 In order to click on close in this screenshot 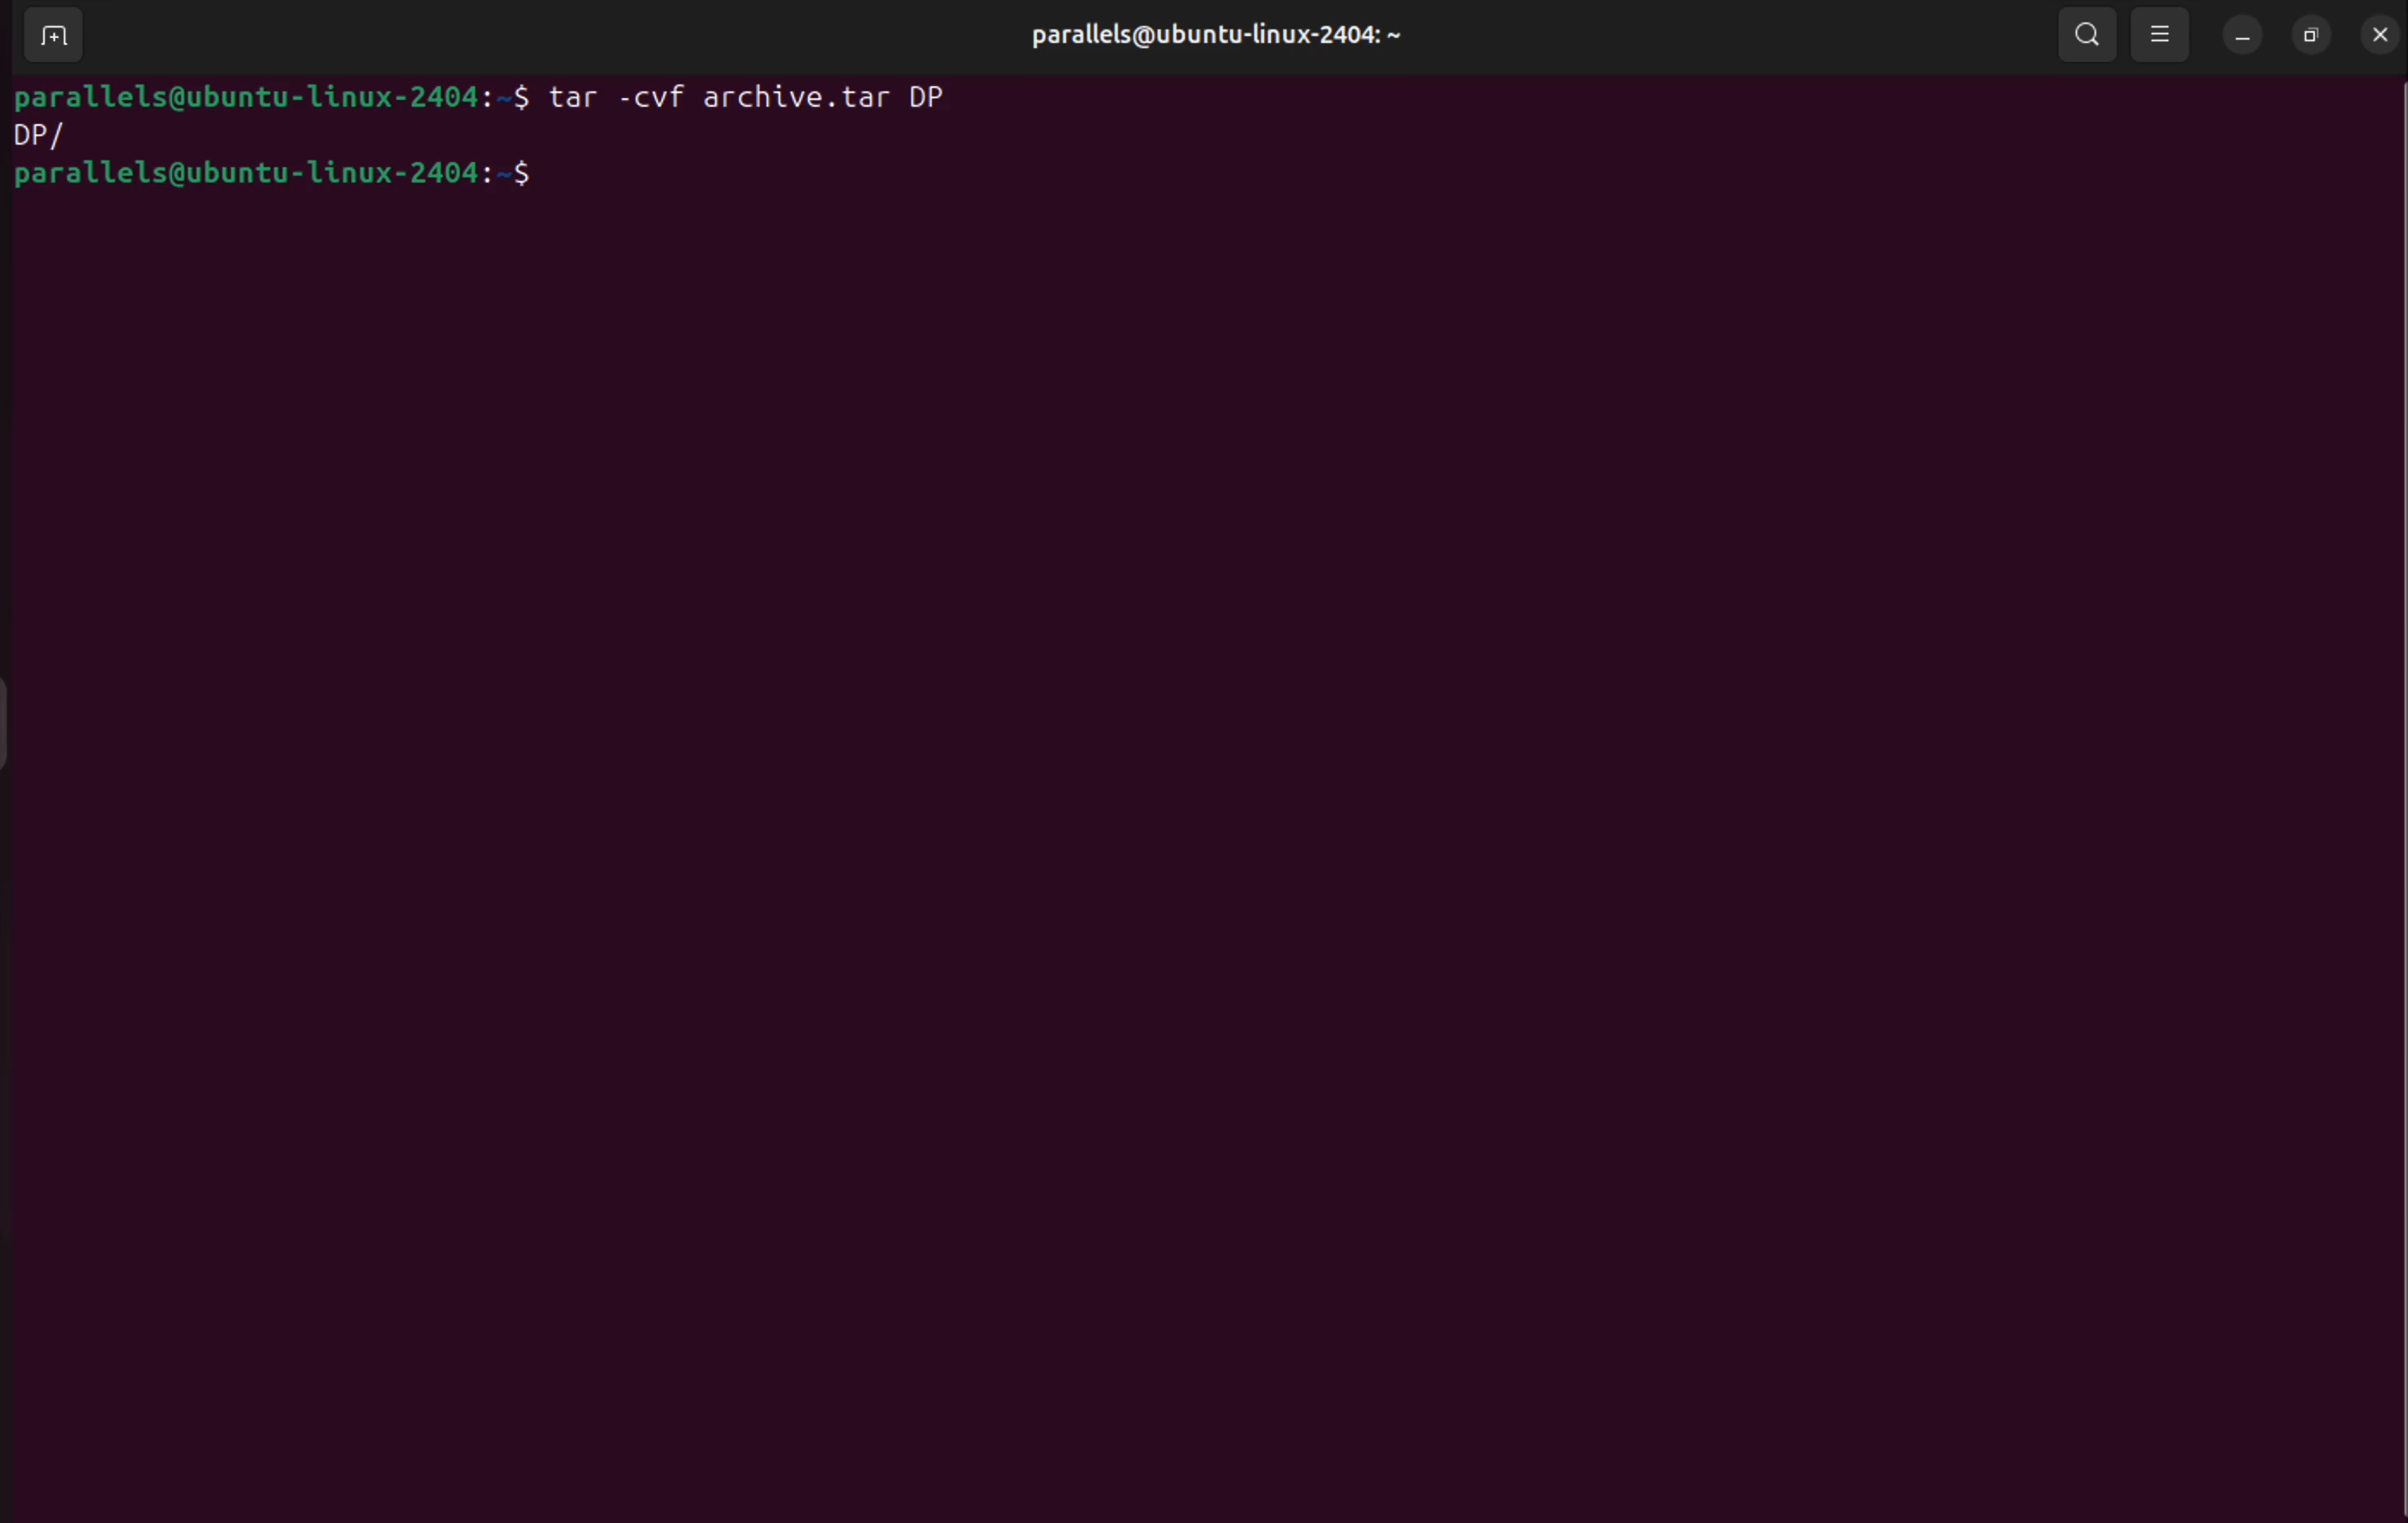, I will do `click(2384, 34)`.